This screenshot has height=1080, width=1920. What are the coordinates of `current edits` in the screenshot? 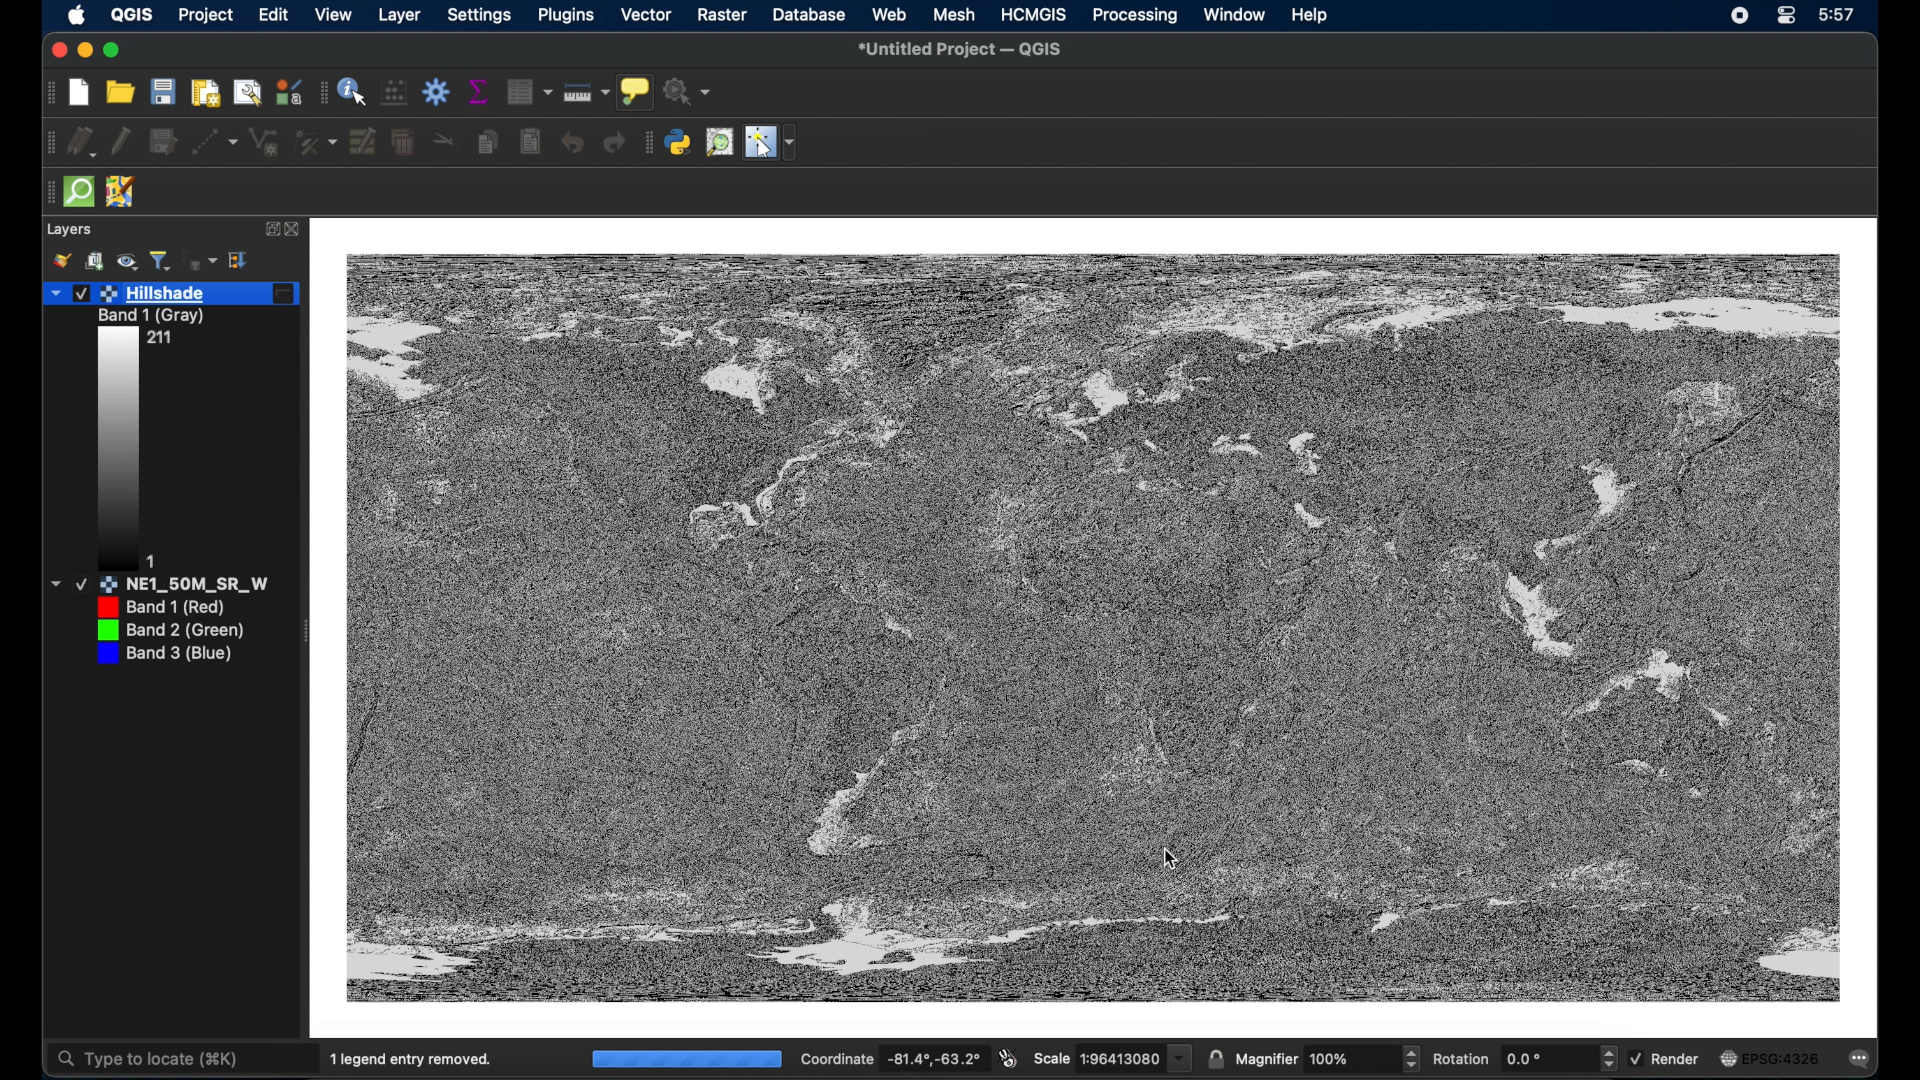 It's located at (83, 141).